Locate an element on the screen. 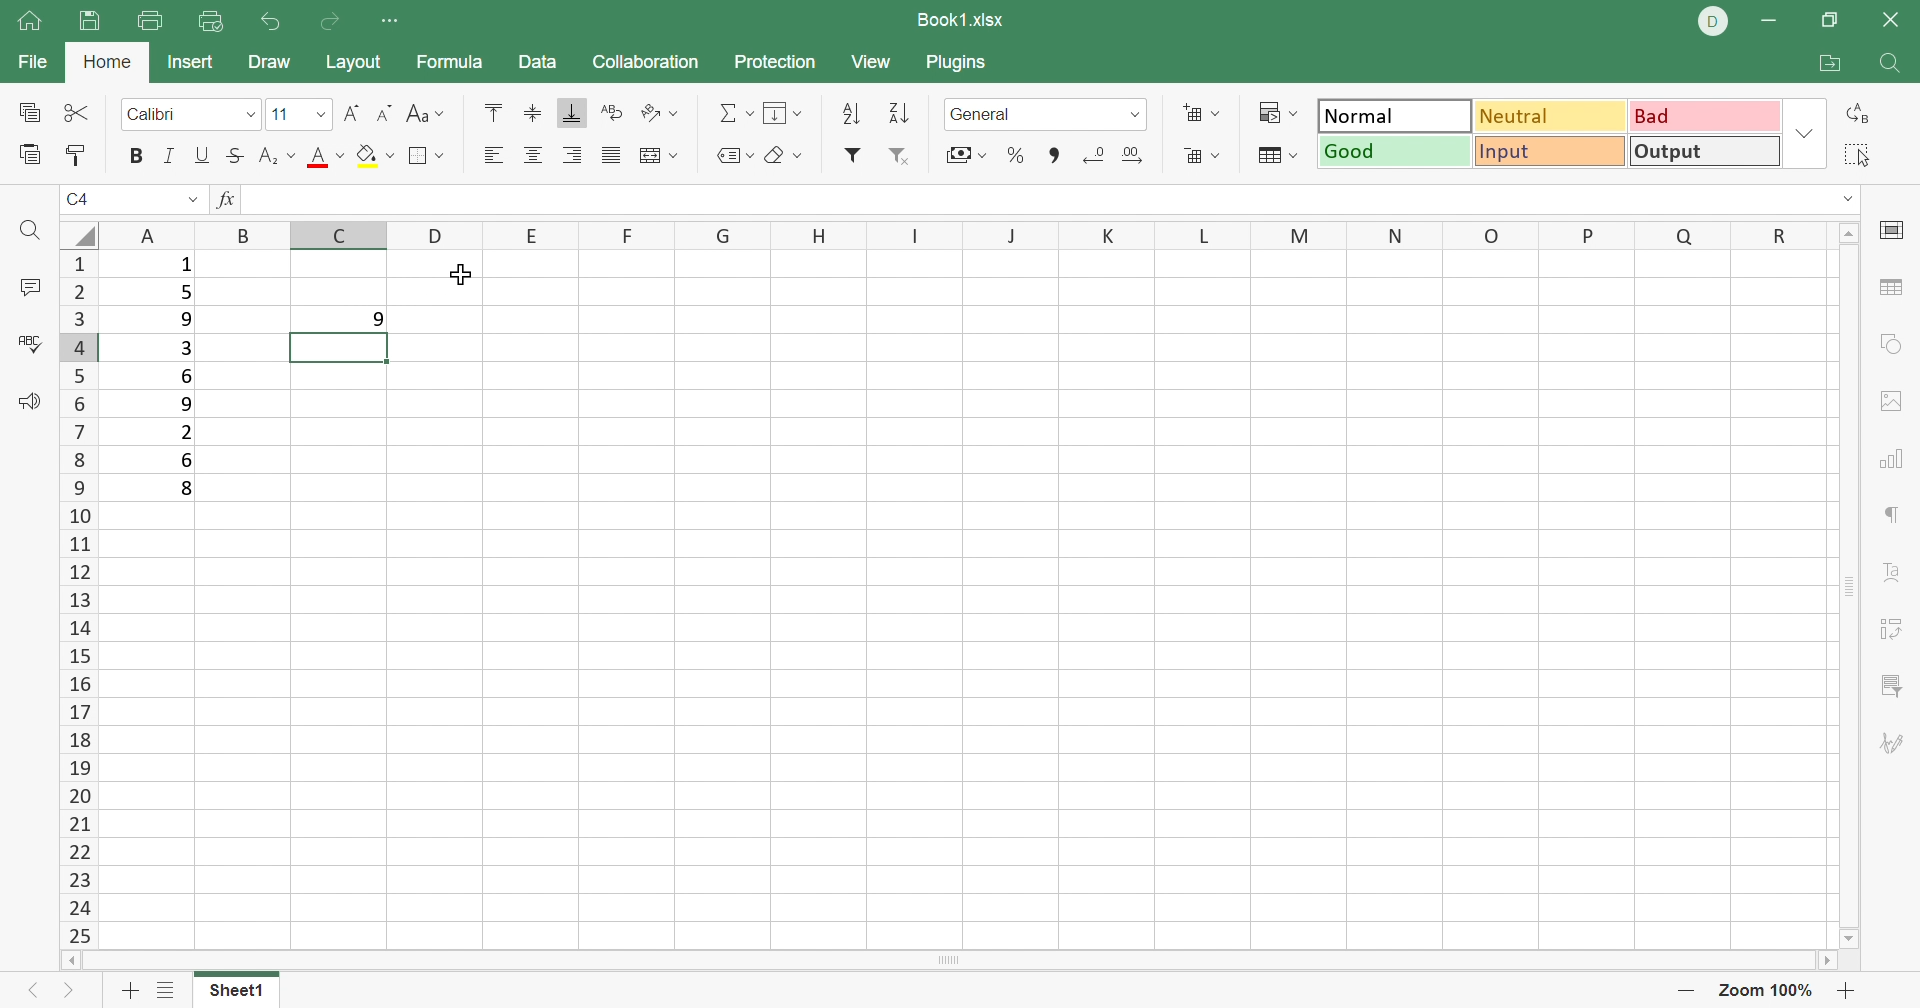 This screenshot has width=1920, height=1008. Drop Down is located at coordinates (1852, 198).